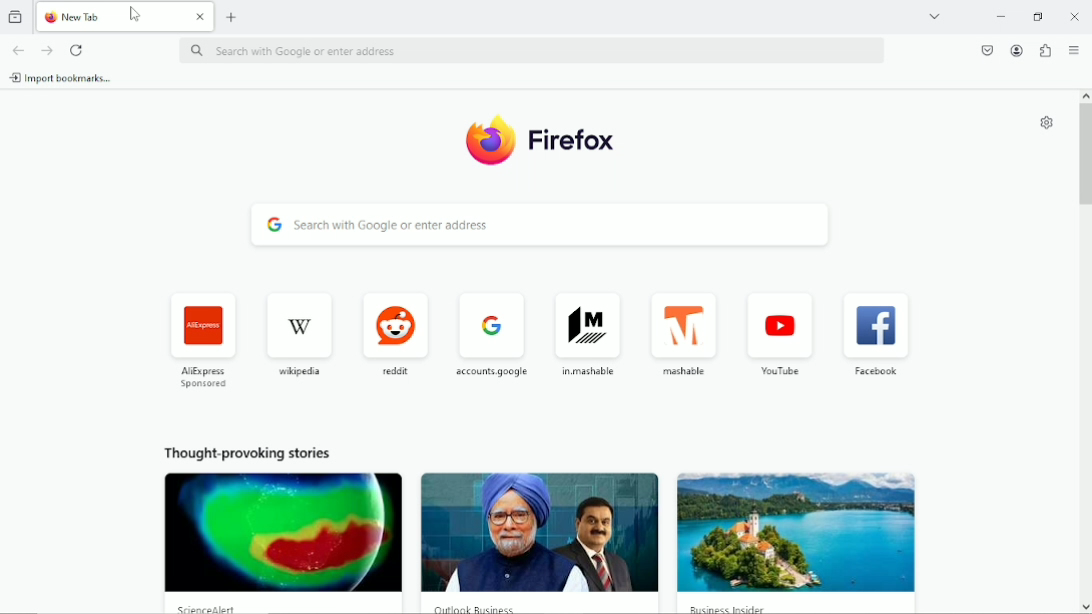  What do you see at coordinates (779, 333) in the screenshot?
I see `youtube` at bounding box center [779, 333].